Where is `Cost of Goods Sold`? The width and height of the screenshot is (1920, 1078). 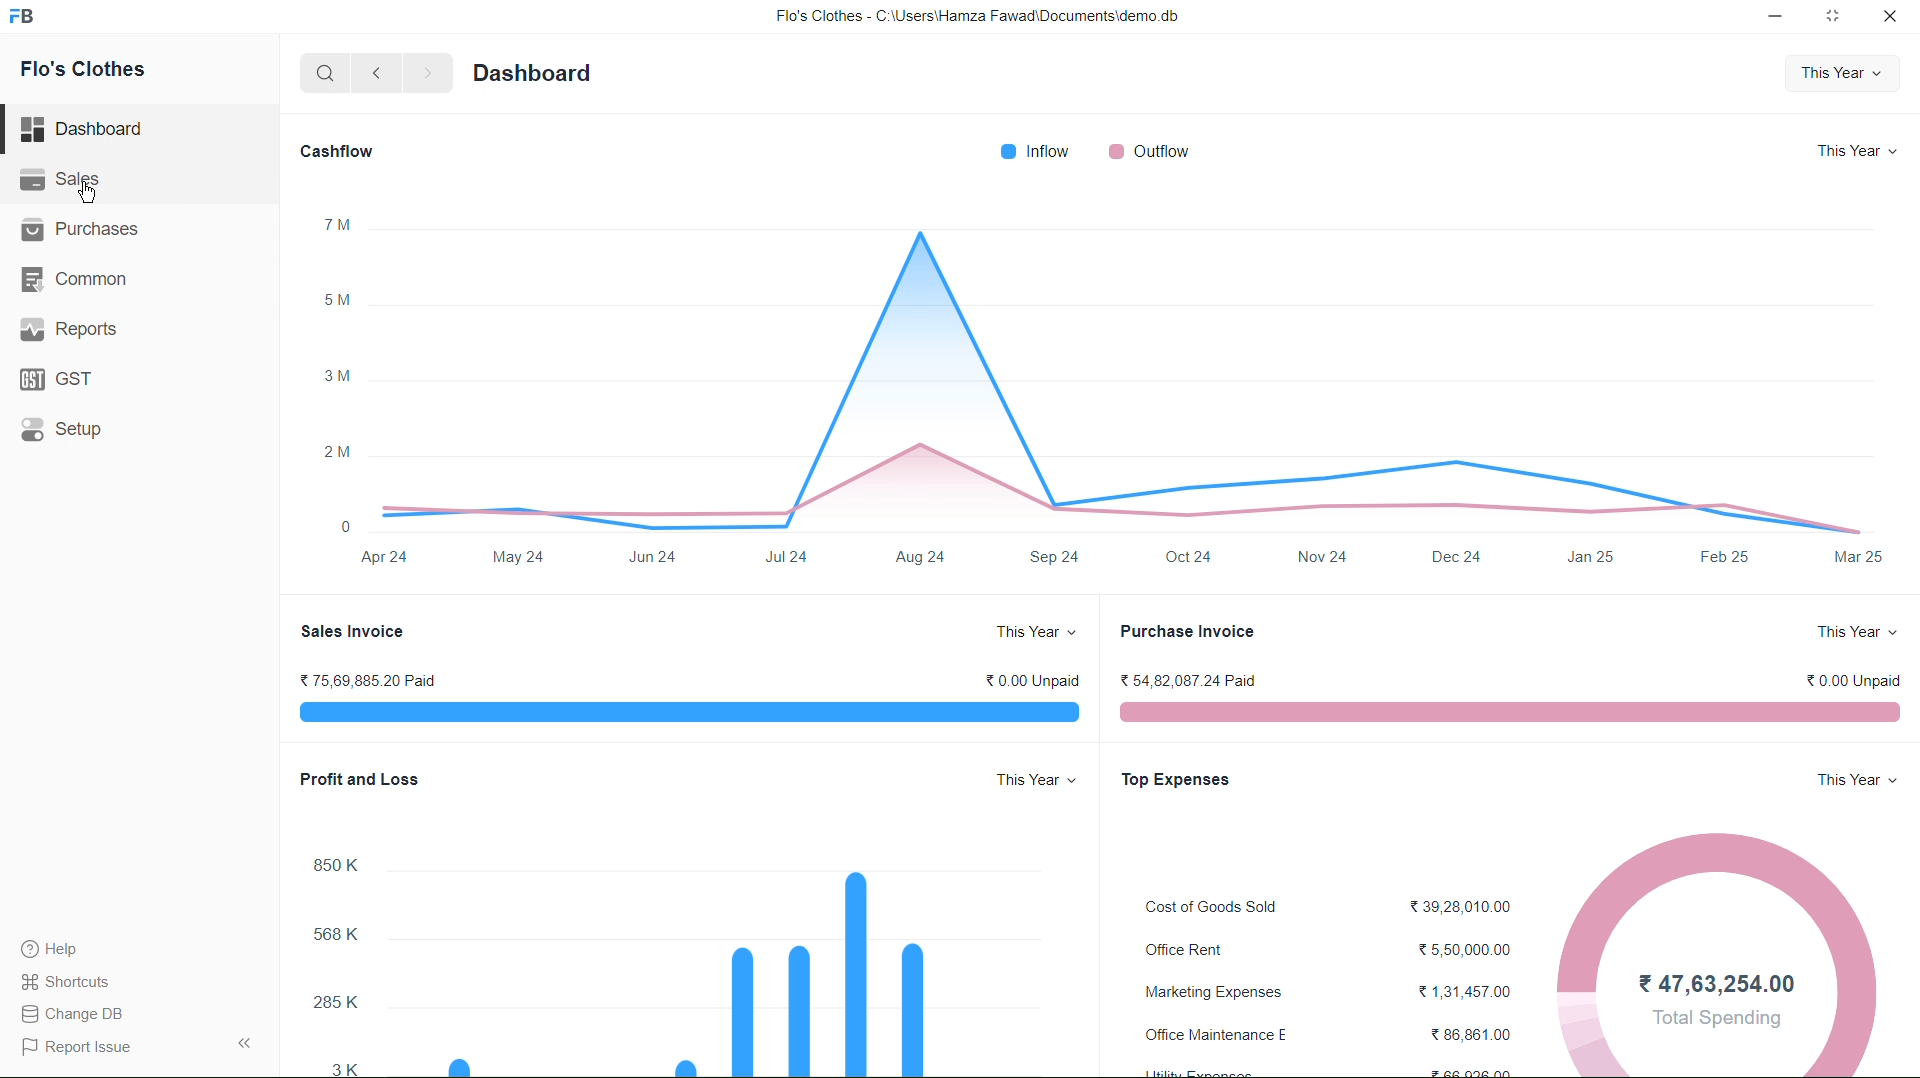 Cost of Goods Sold is located at coordinates (1207, 905).